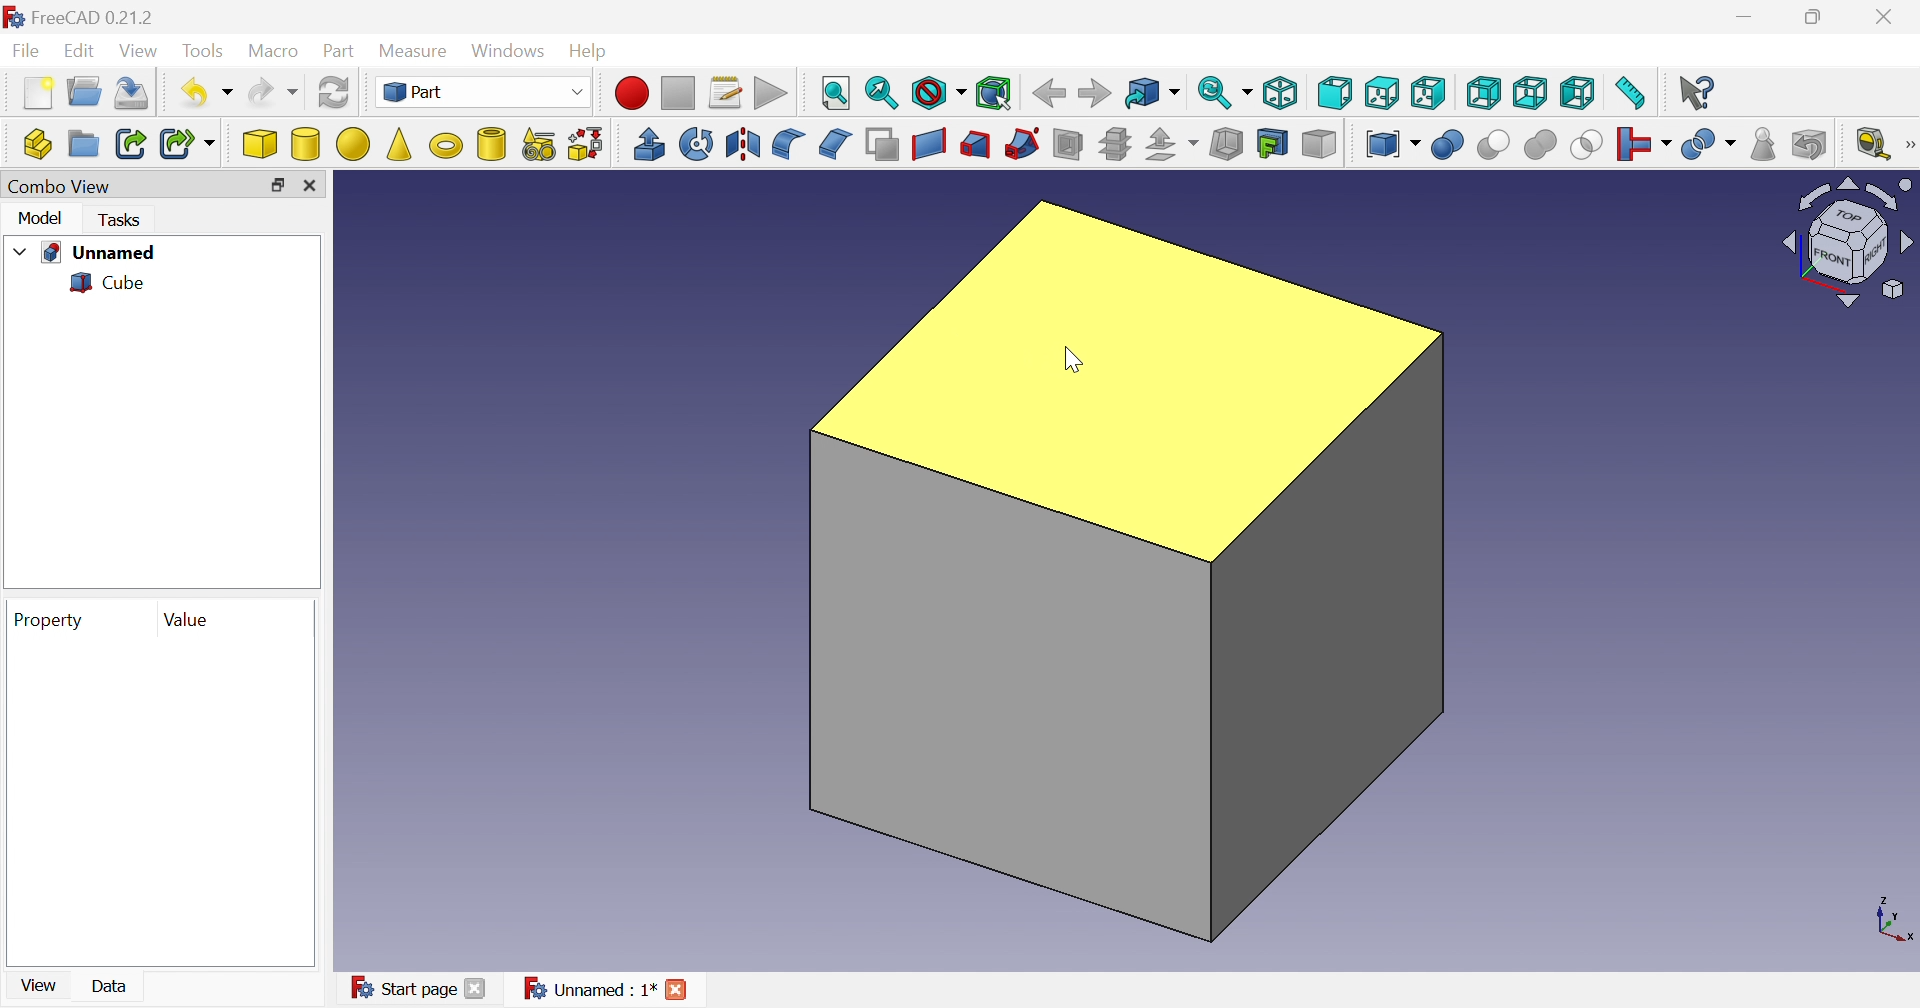 The width and height of the screenshot is (1920, 1008). What do you see at coordinates (1395, 145) in the screenshot?
I see `Compound tools` at bounding box center [1395, 145].